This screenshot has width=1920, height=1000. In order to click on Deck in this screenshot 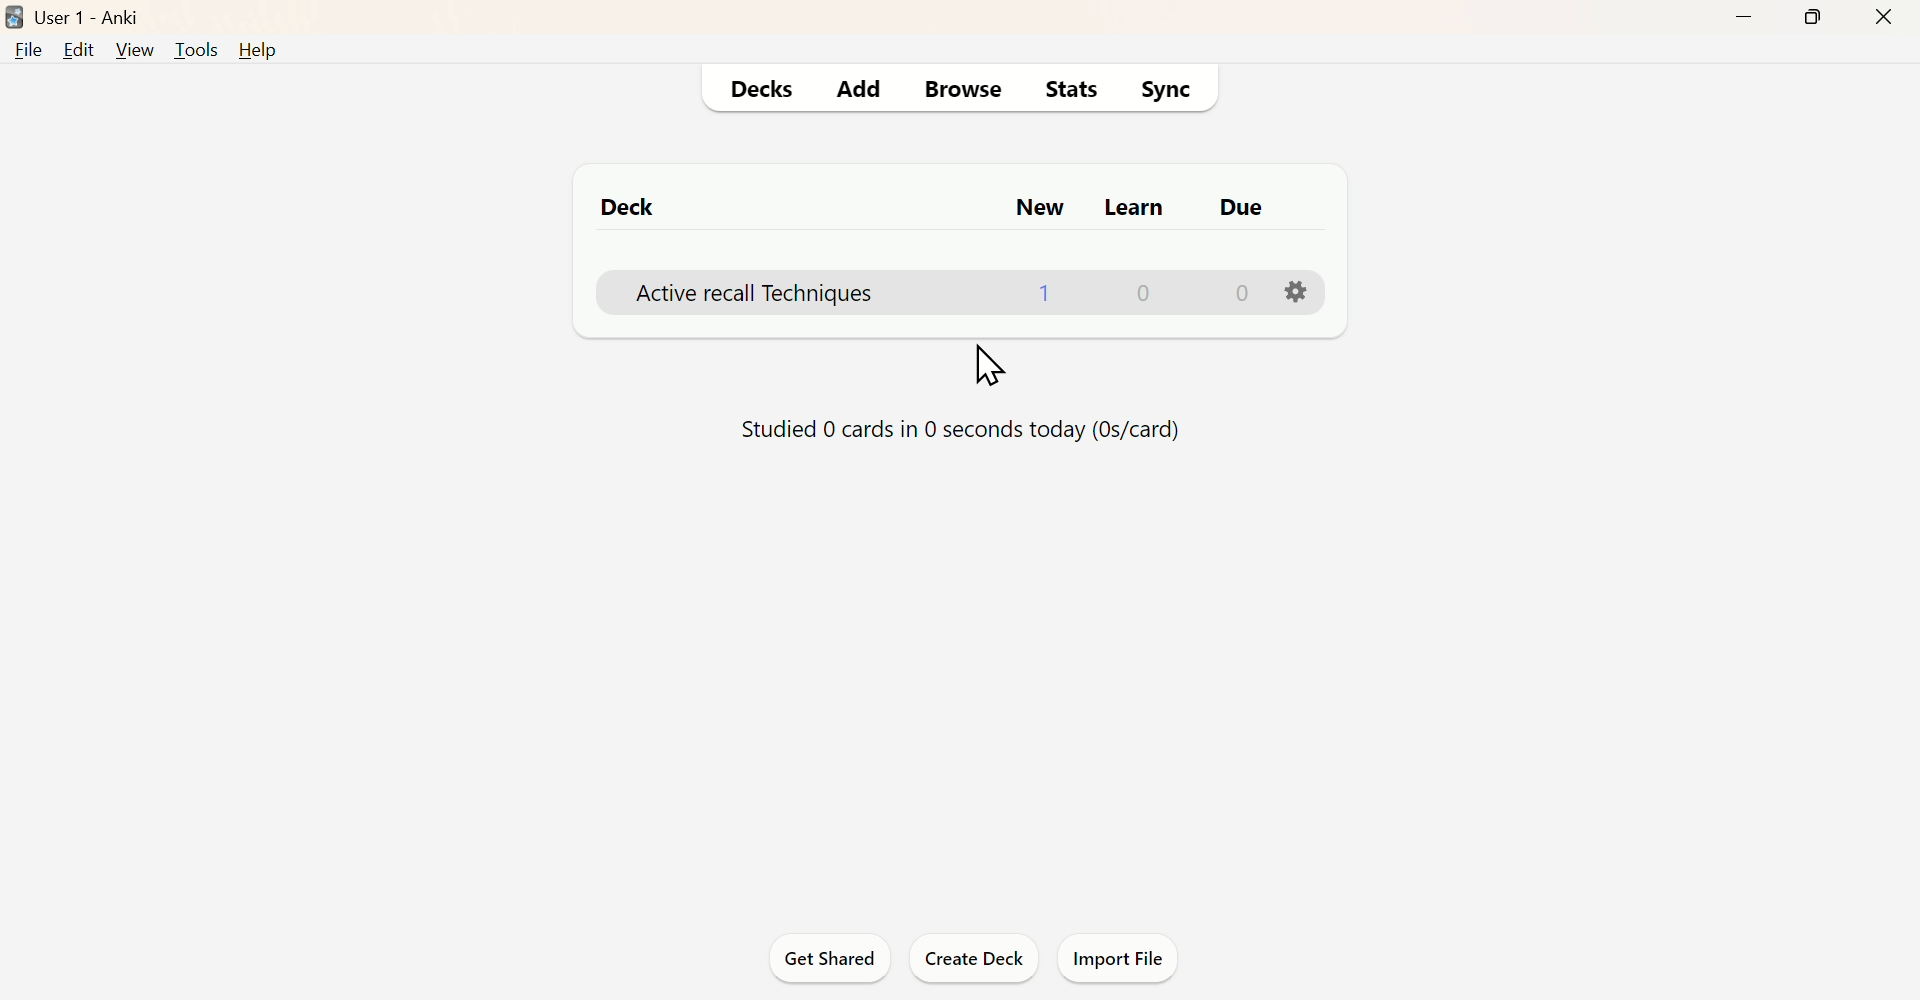, I will do `click(628, 206)`.